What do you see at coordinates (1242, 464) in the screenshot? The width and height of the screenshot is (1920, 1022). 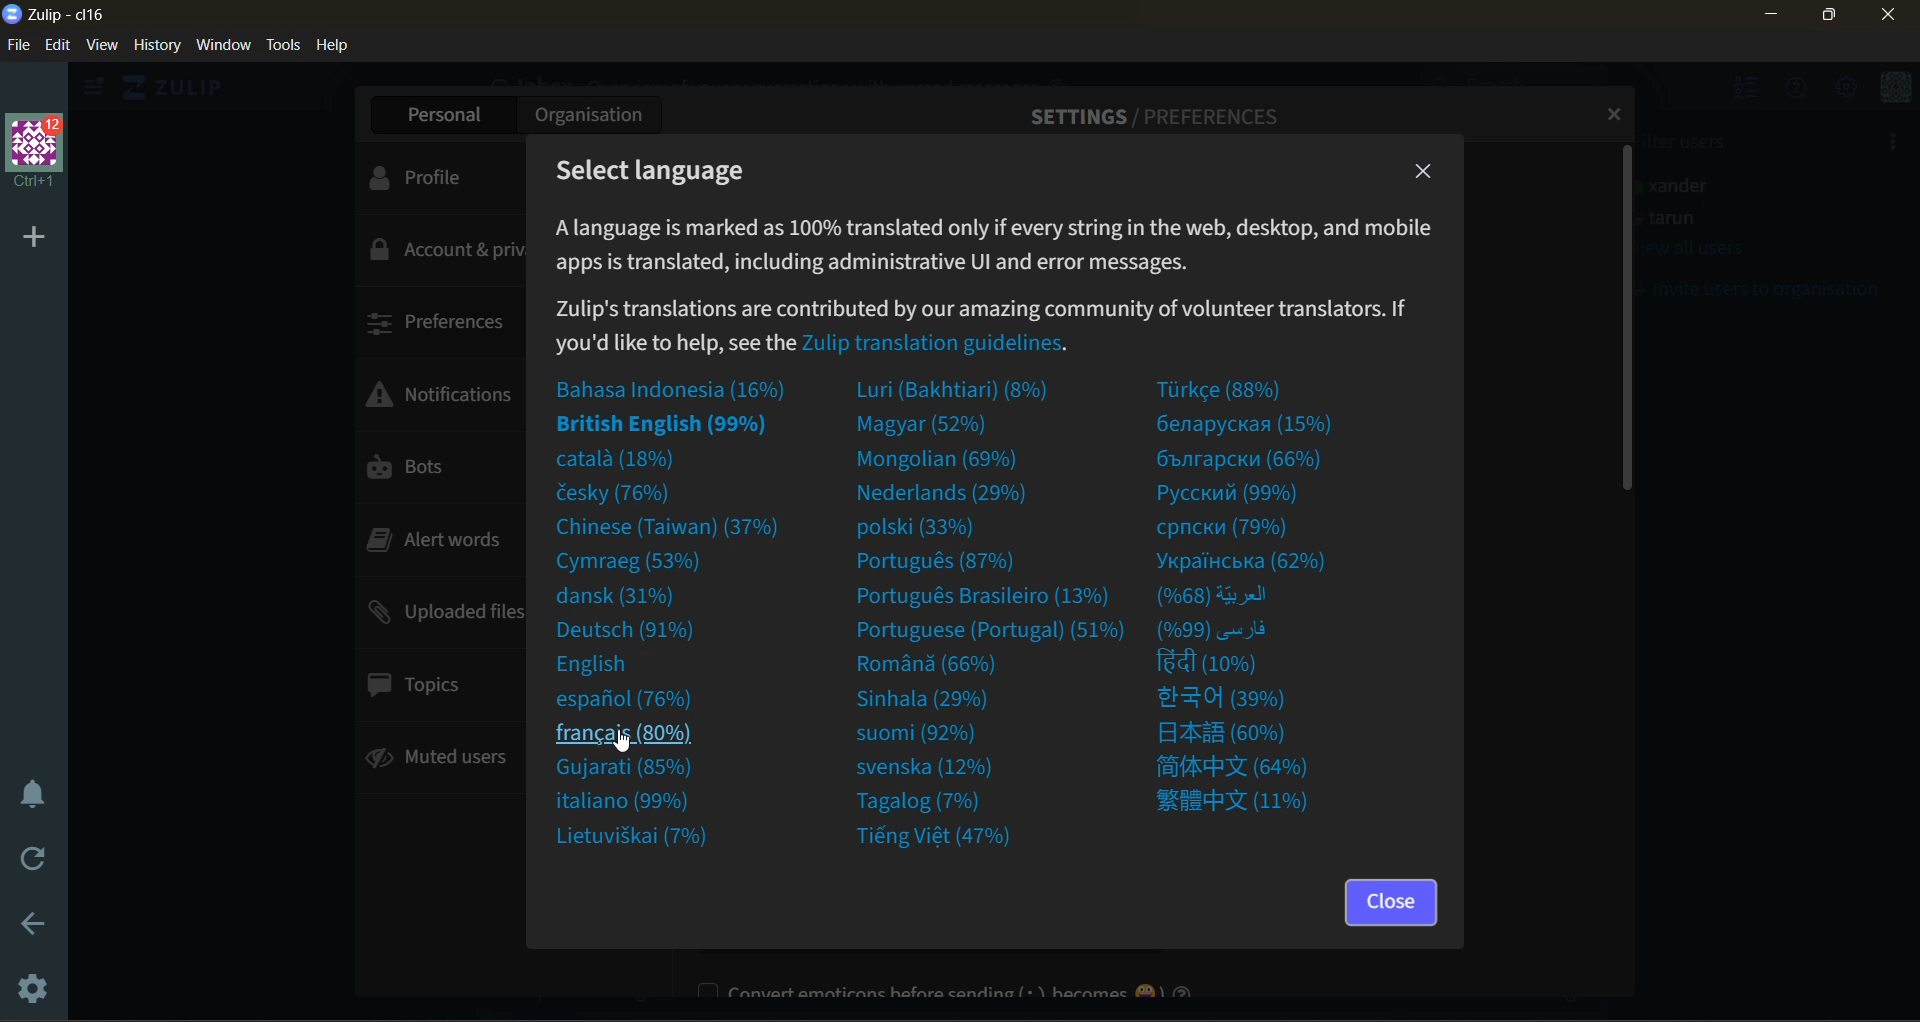 I see `foreign language` at bounding box center [1242, 464].